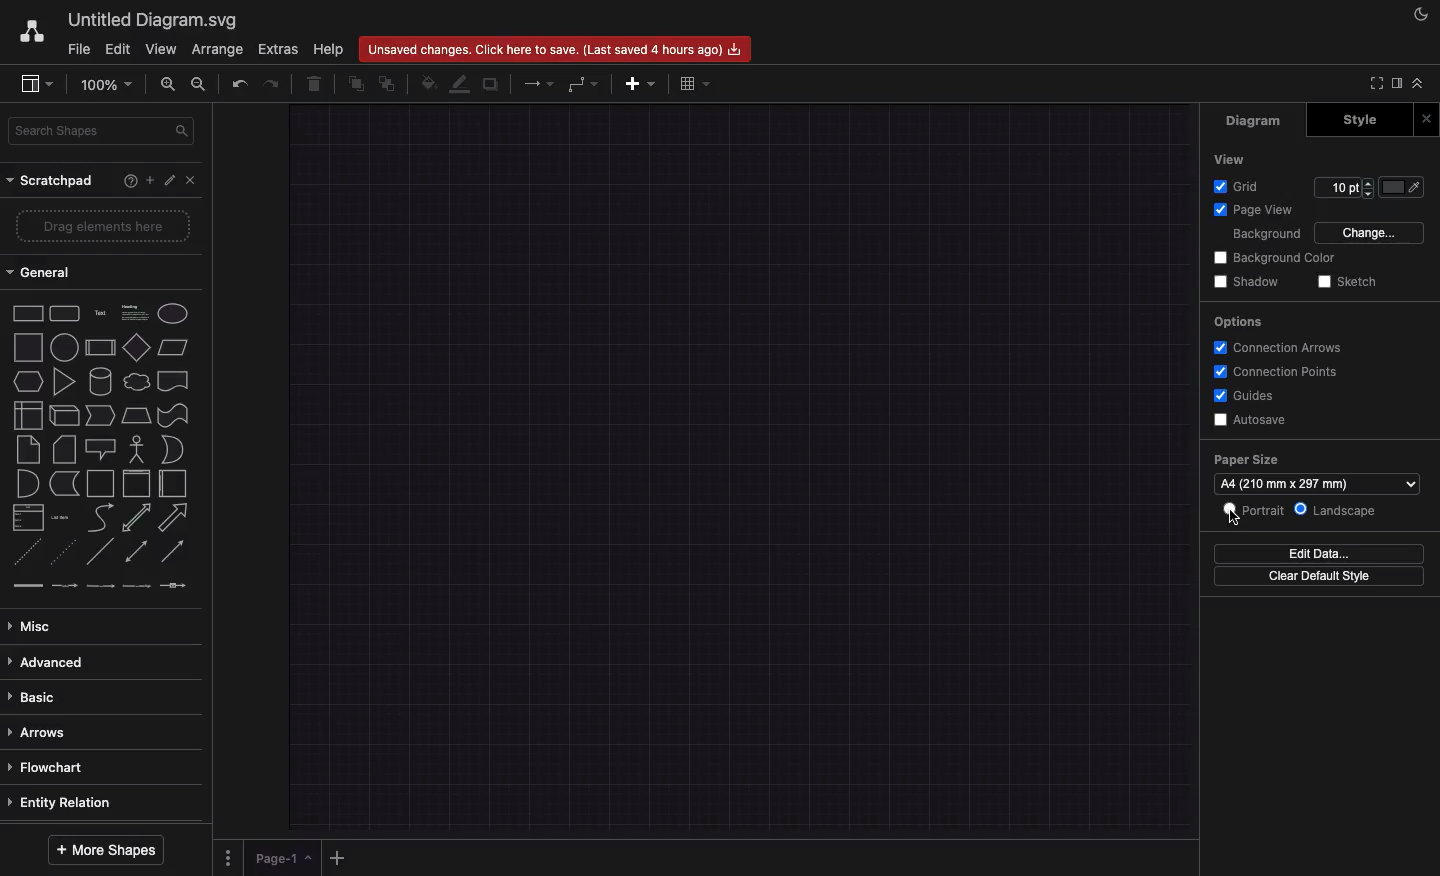 Image resolution: width=1440 pixels, height=876 pixels. What do you see at coordinates (121, 50) in the screenshot?
I see `Edit` at bounding box center [121, 50].